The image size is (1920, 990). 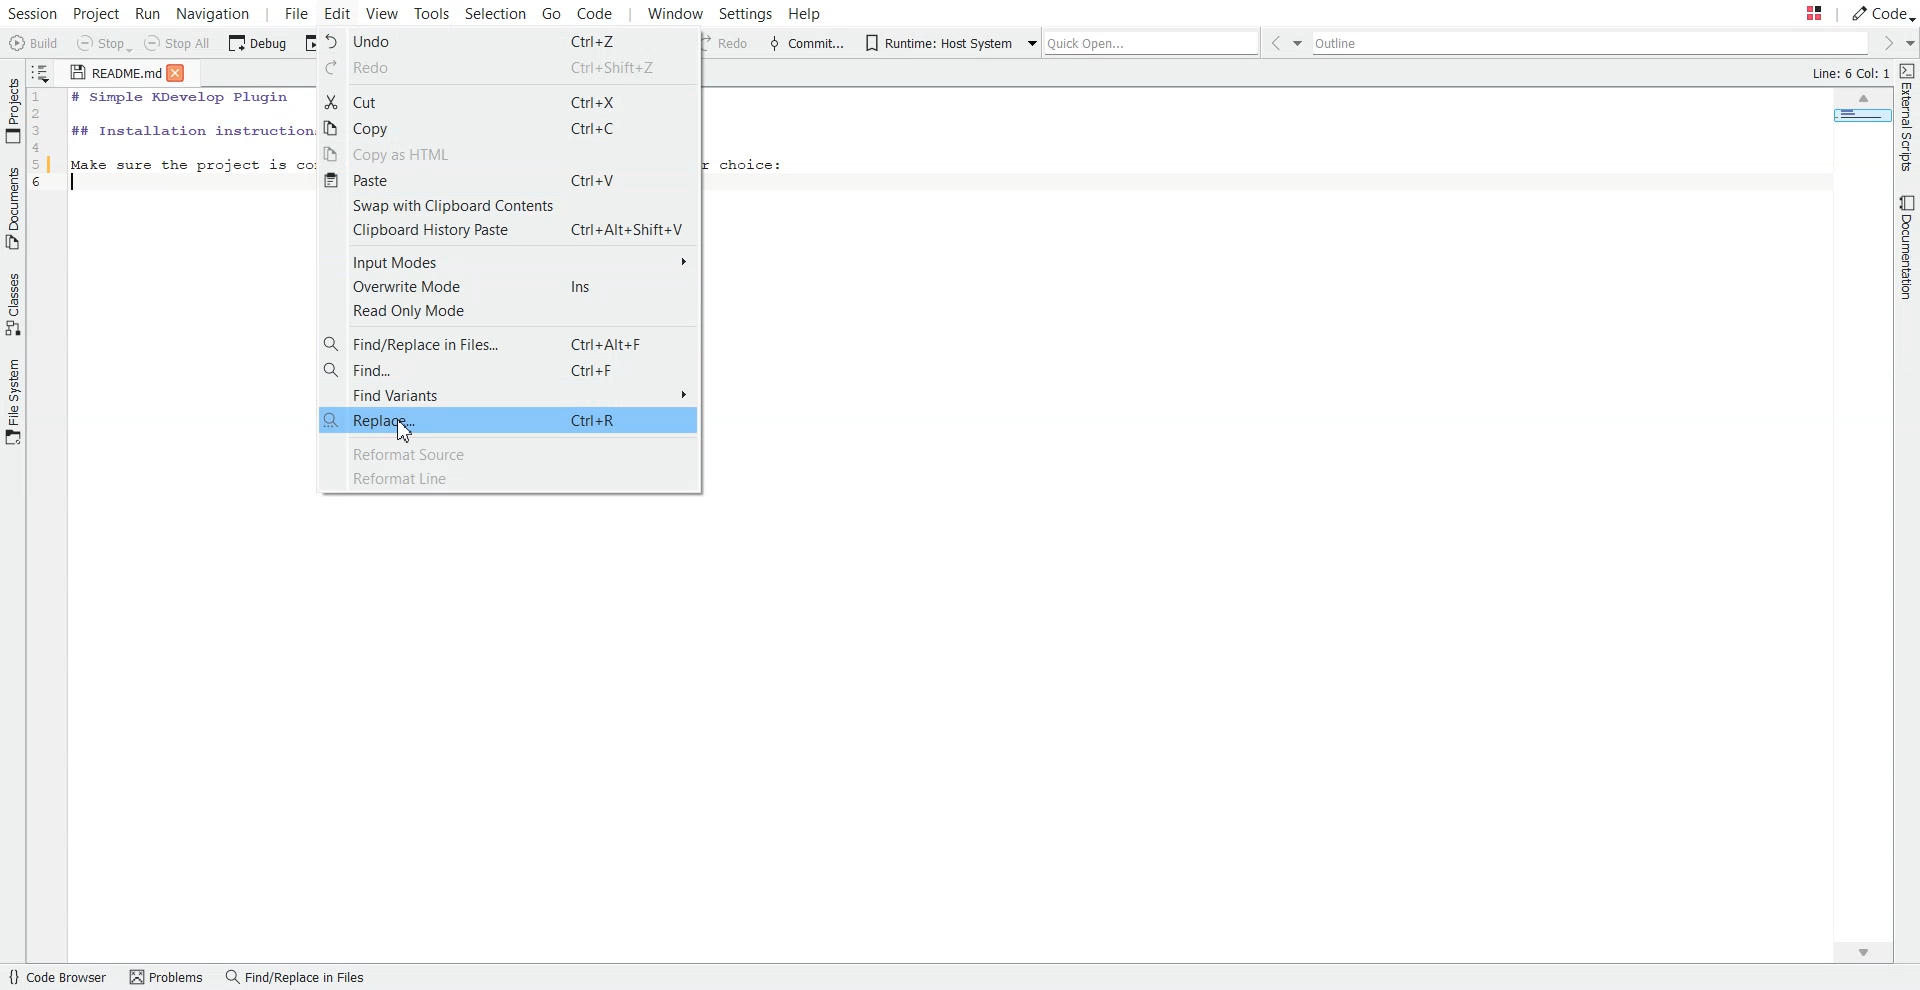 What do you see at coordinates (509, 179) in the screenshot?
I see `Paste Ctrl+V` at bounding box center [509, 179].